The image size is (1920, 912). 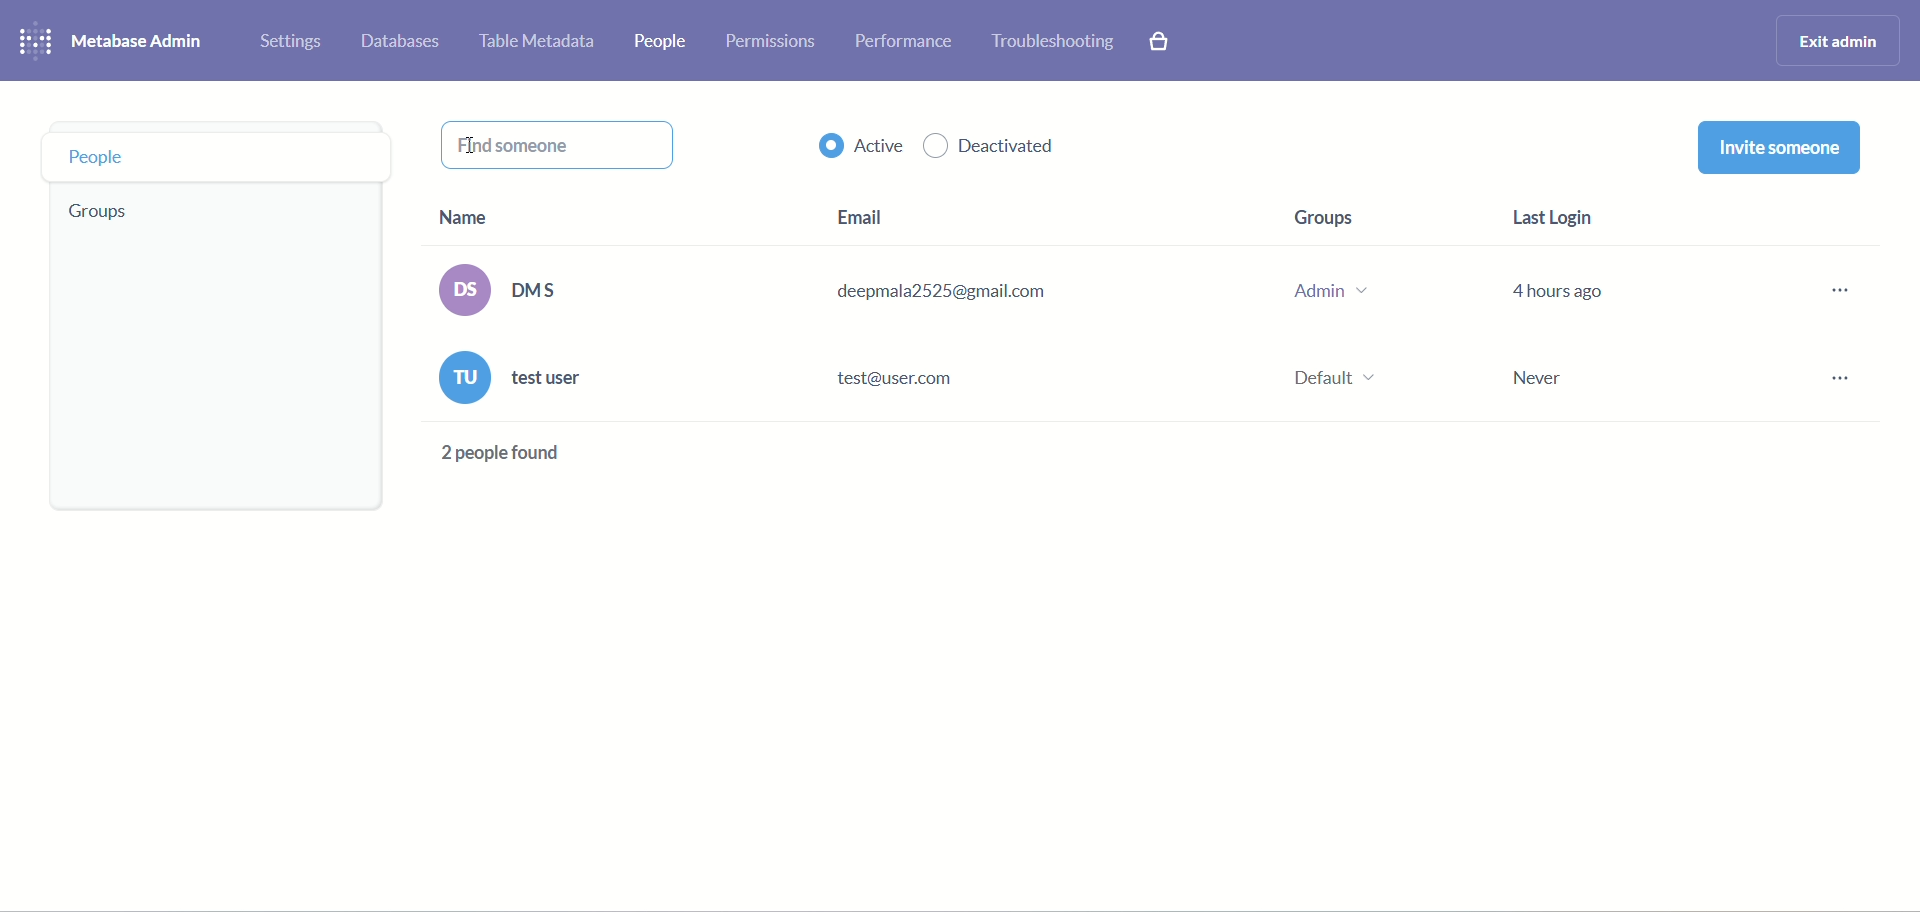 What do you see at coordinates (556, 143) in the screenshot?
I see `find someone` at bounding box center [556, 143].